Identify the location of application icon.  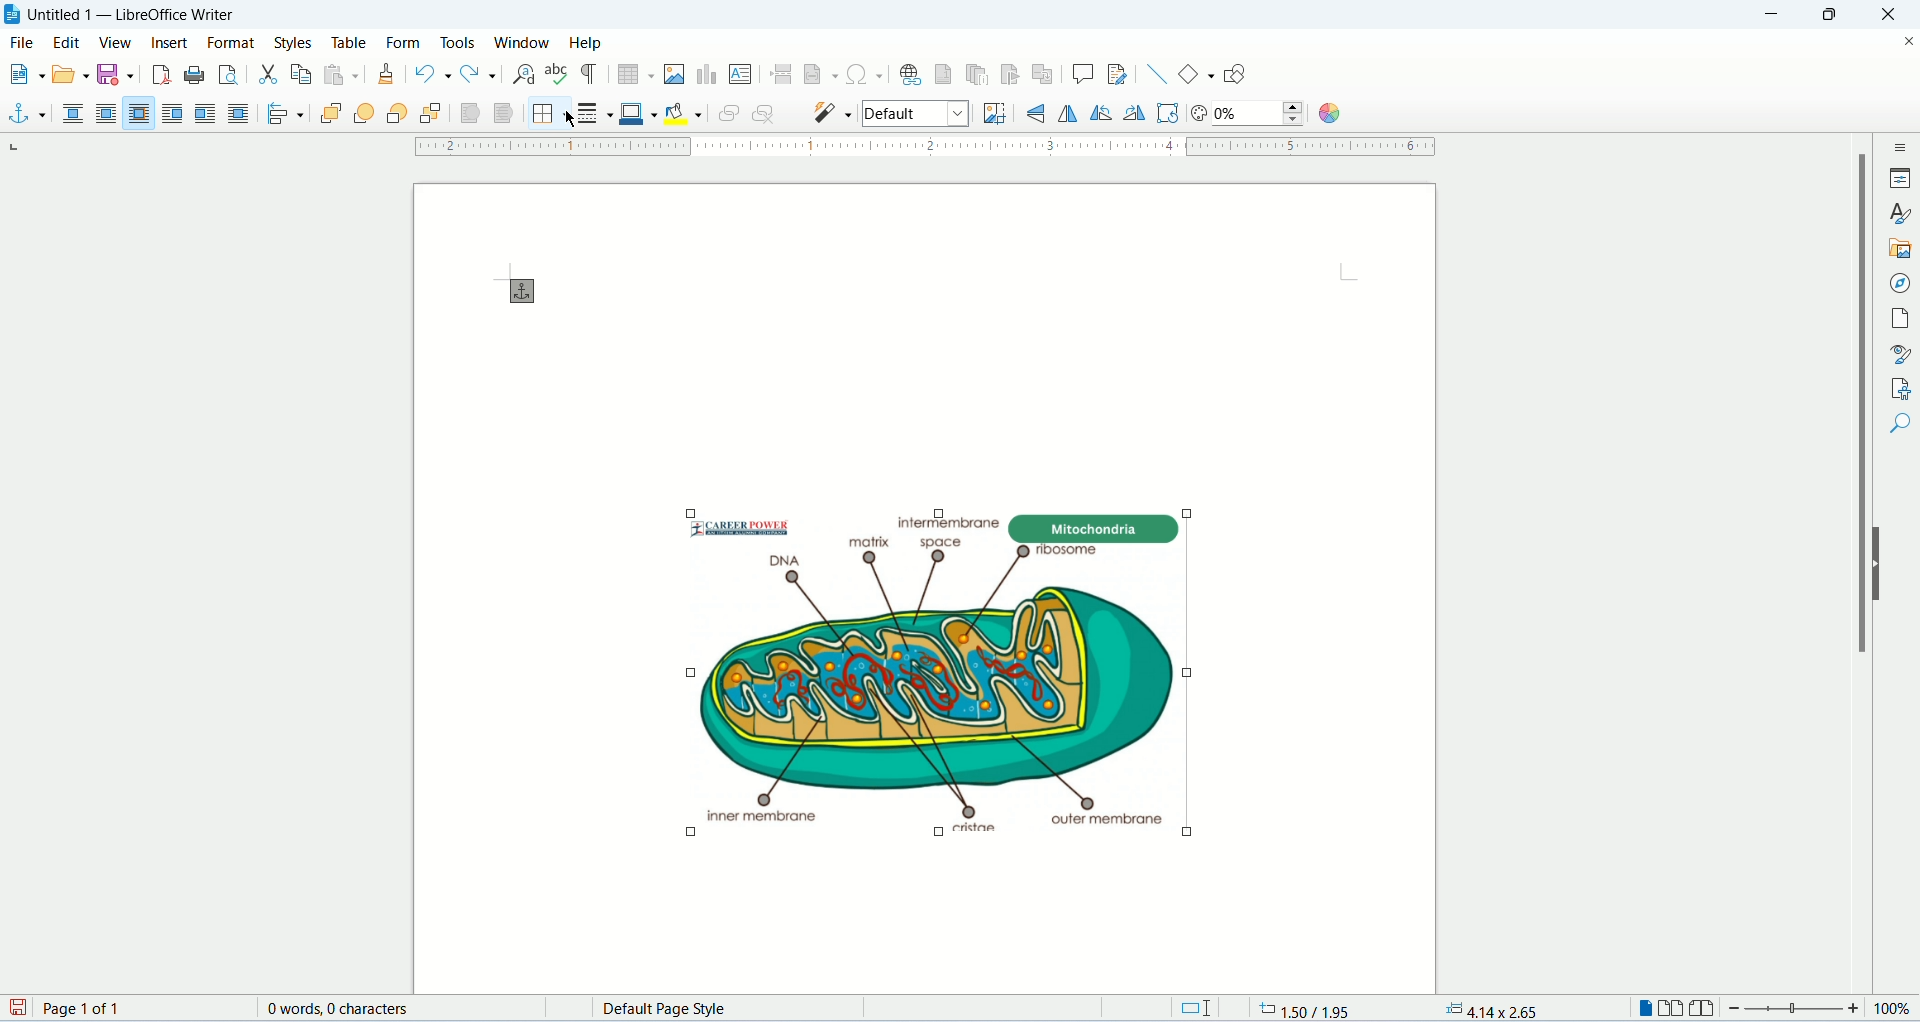
(13, 13).